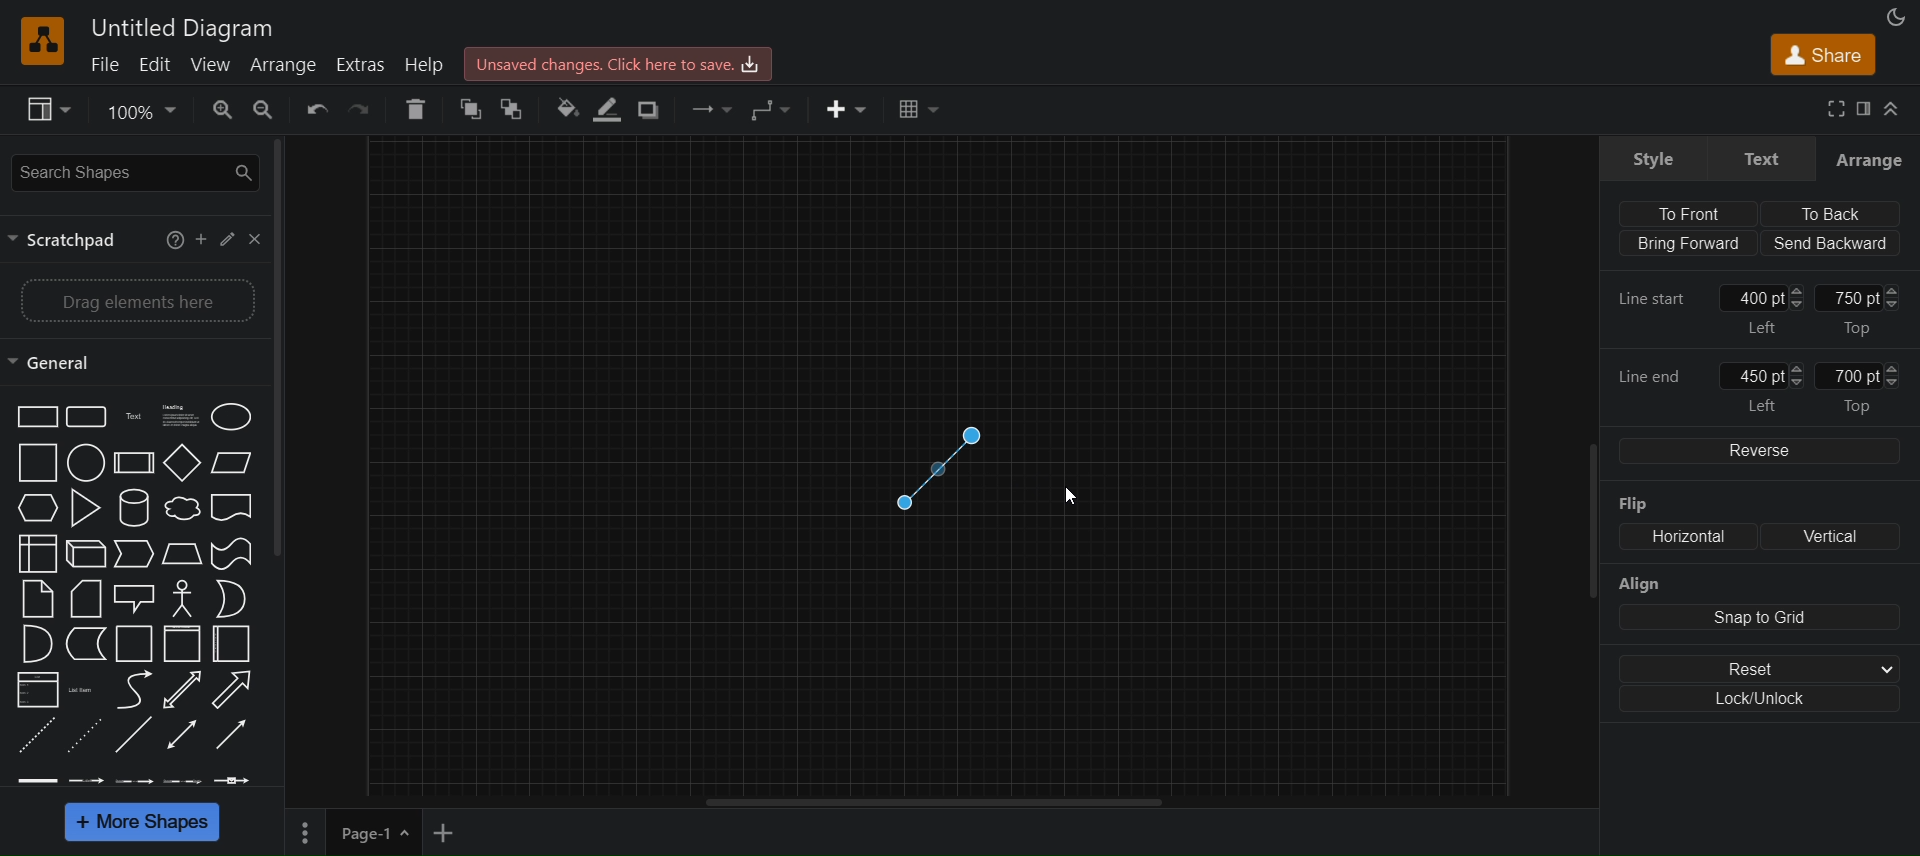  I want to click on waypoints, so click(775, 112).